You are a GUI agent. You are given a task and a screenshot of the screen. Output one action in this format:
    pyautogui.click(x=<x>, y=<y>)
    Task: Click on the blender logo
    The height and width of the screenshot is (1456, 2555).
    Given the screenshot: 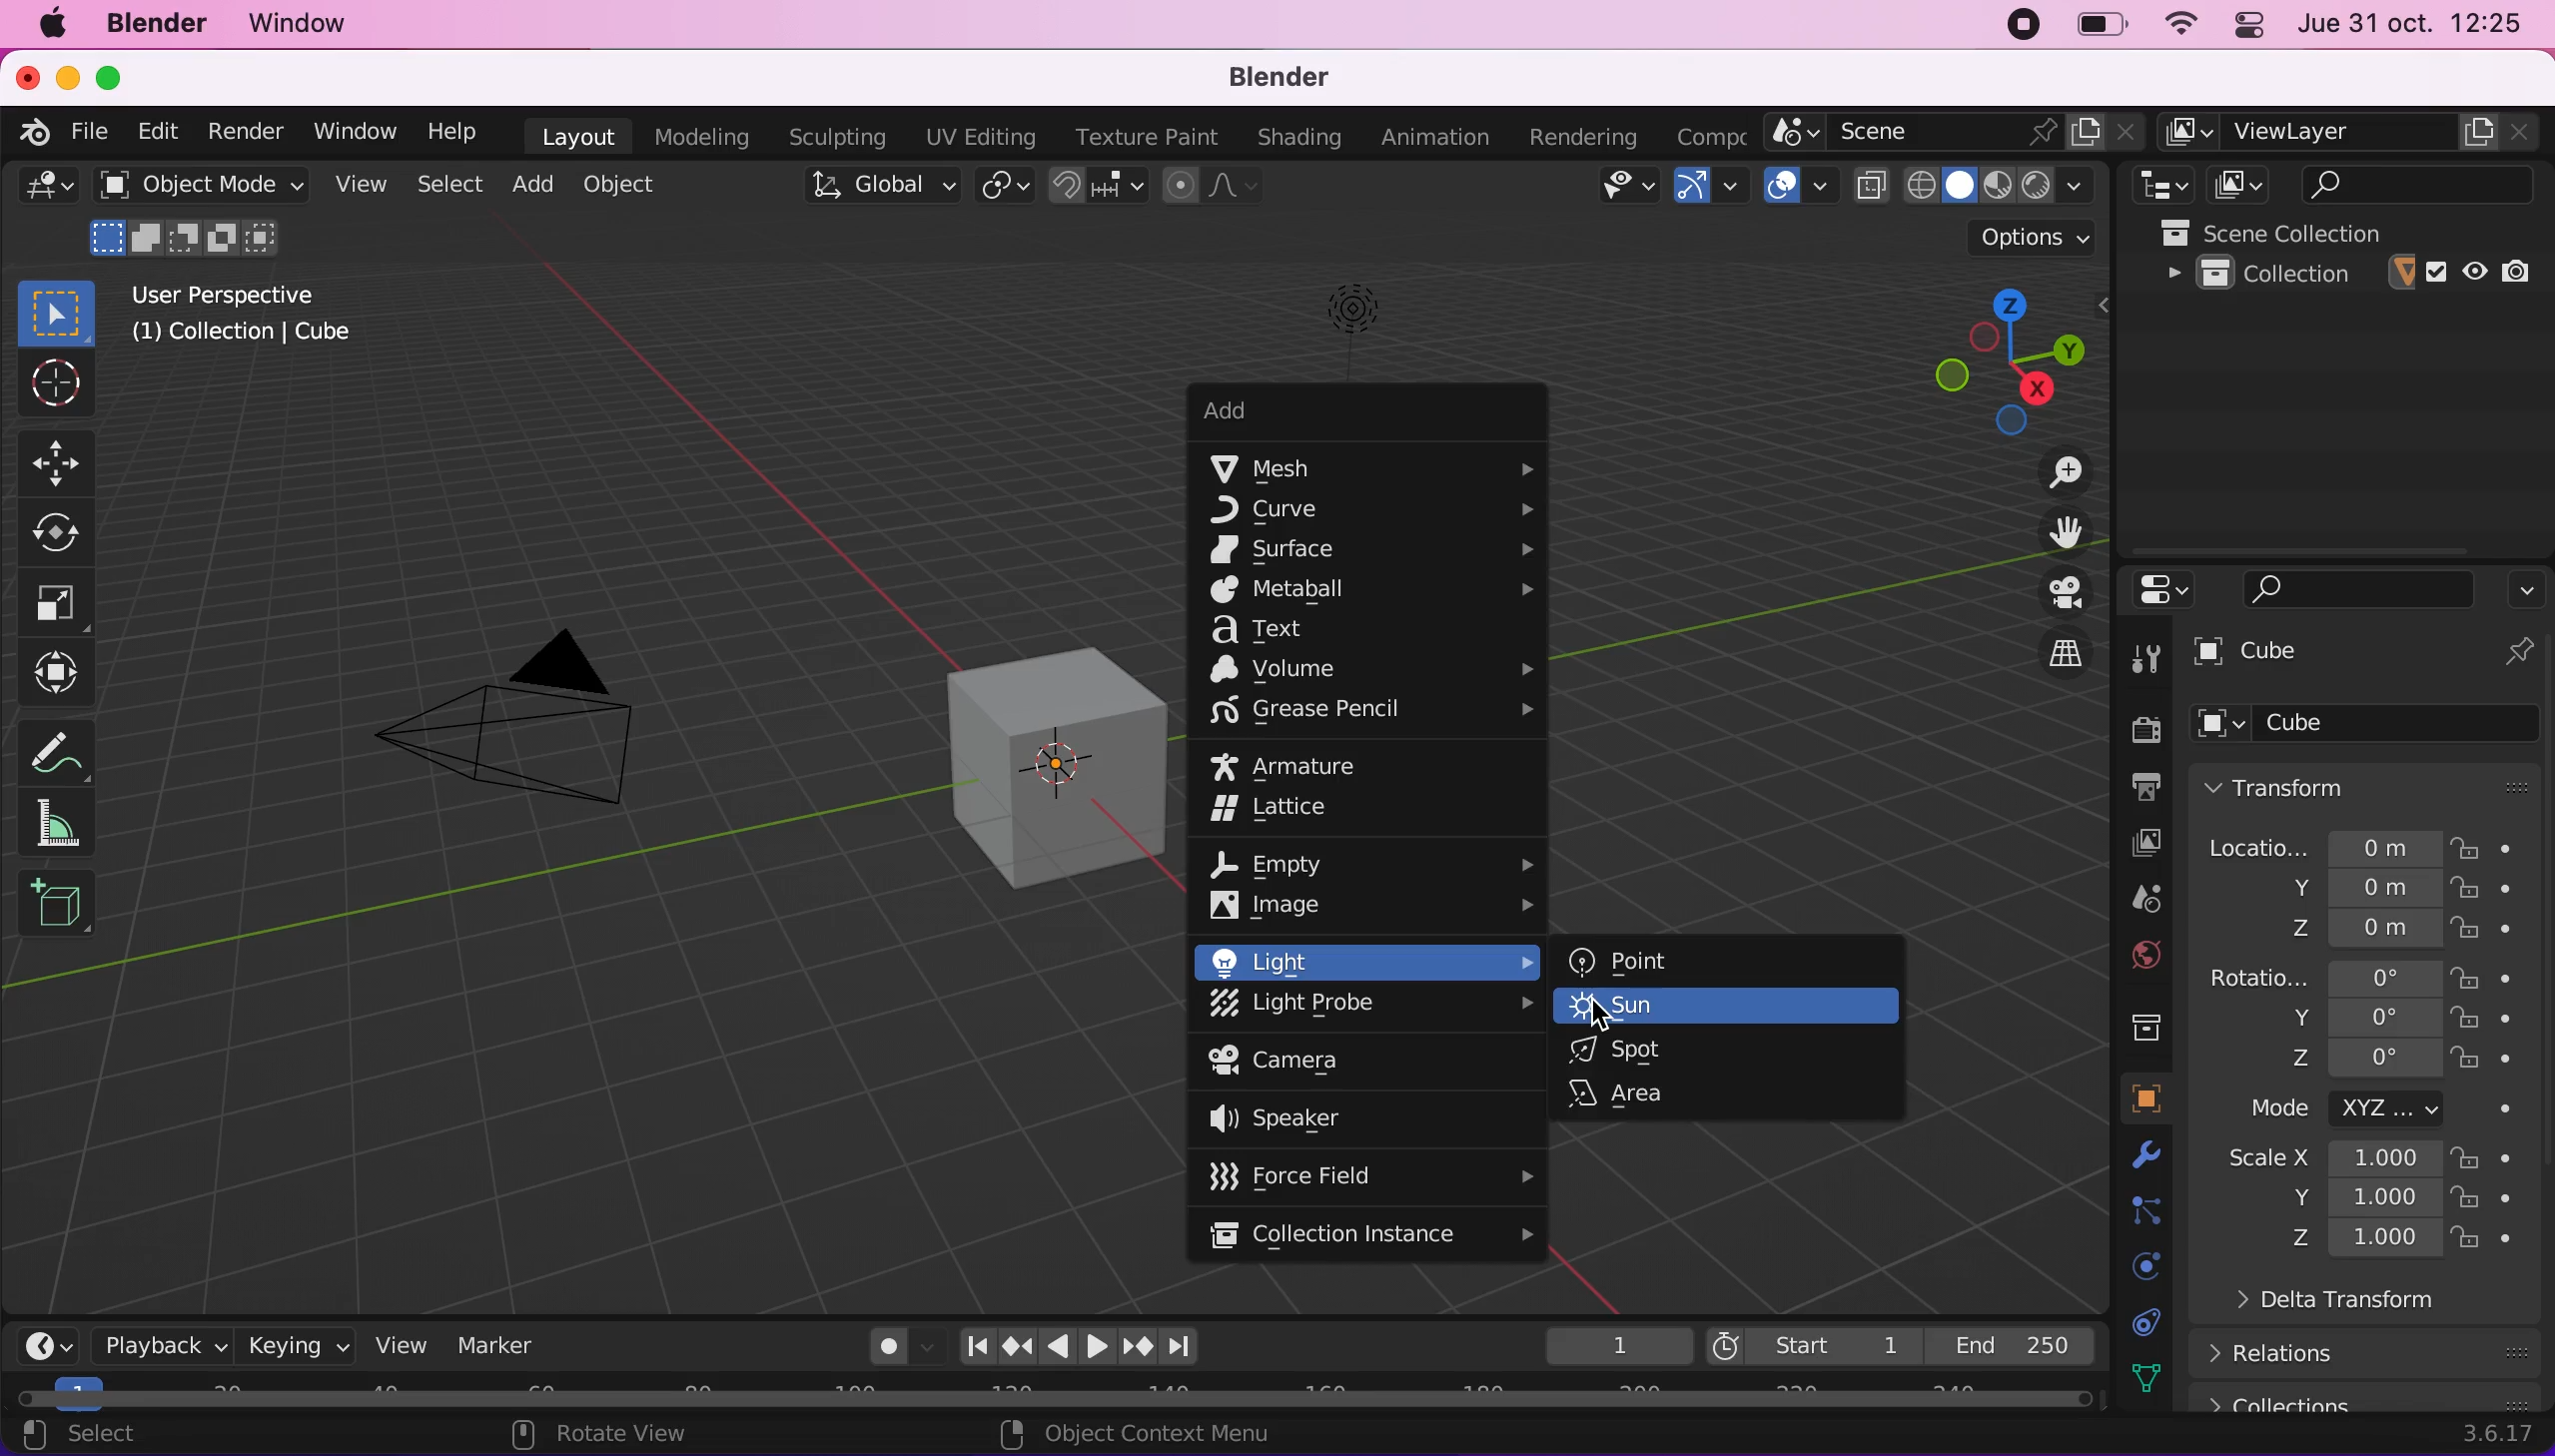 What is the action you would take?
    pyautogui.click(x=37, y=134)
    